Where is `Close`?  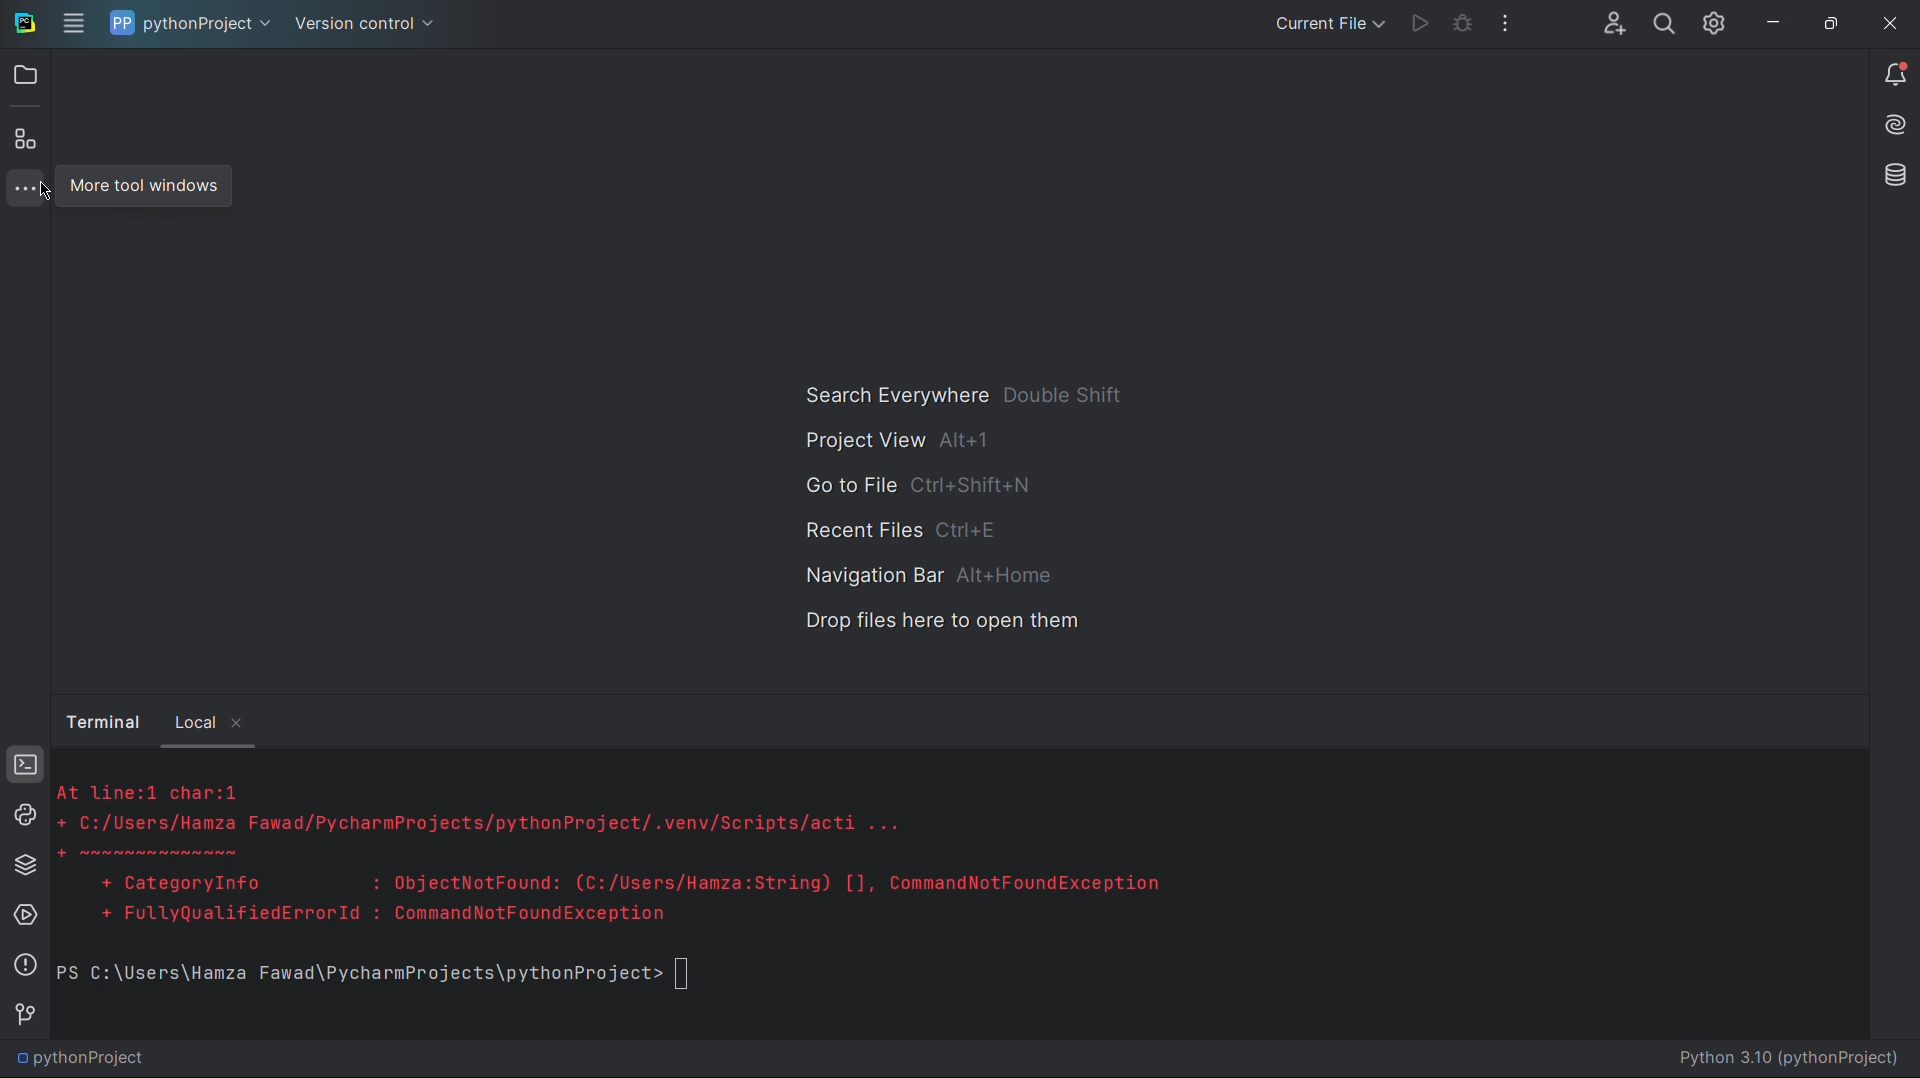
Close is located at coordinates (1892, 19).